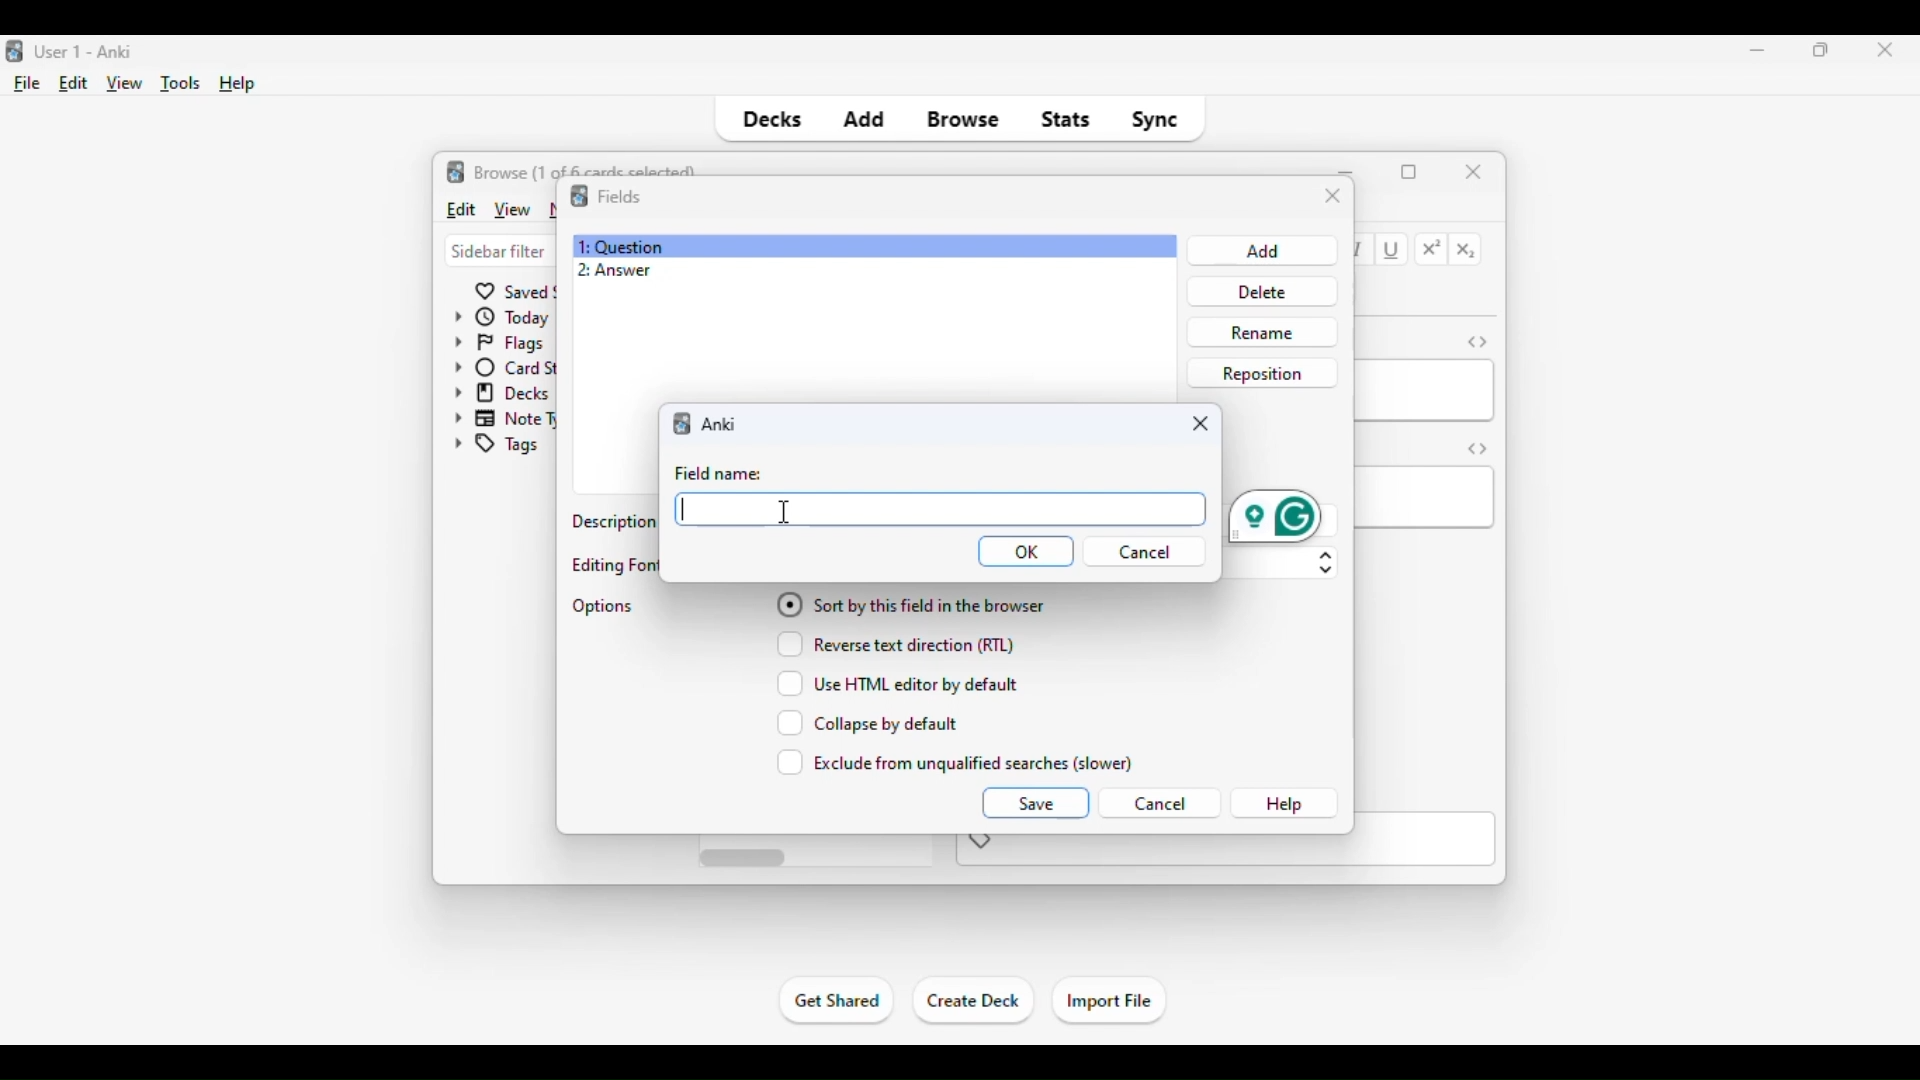 The image size is (1920, 1080). Describe the element at coordinates (1159, 804) in the screenshot. I see `cancel` at that location.